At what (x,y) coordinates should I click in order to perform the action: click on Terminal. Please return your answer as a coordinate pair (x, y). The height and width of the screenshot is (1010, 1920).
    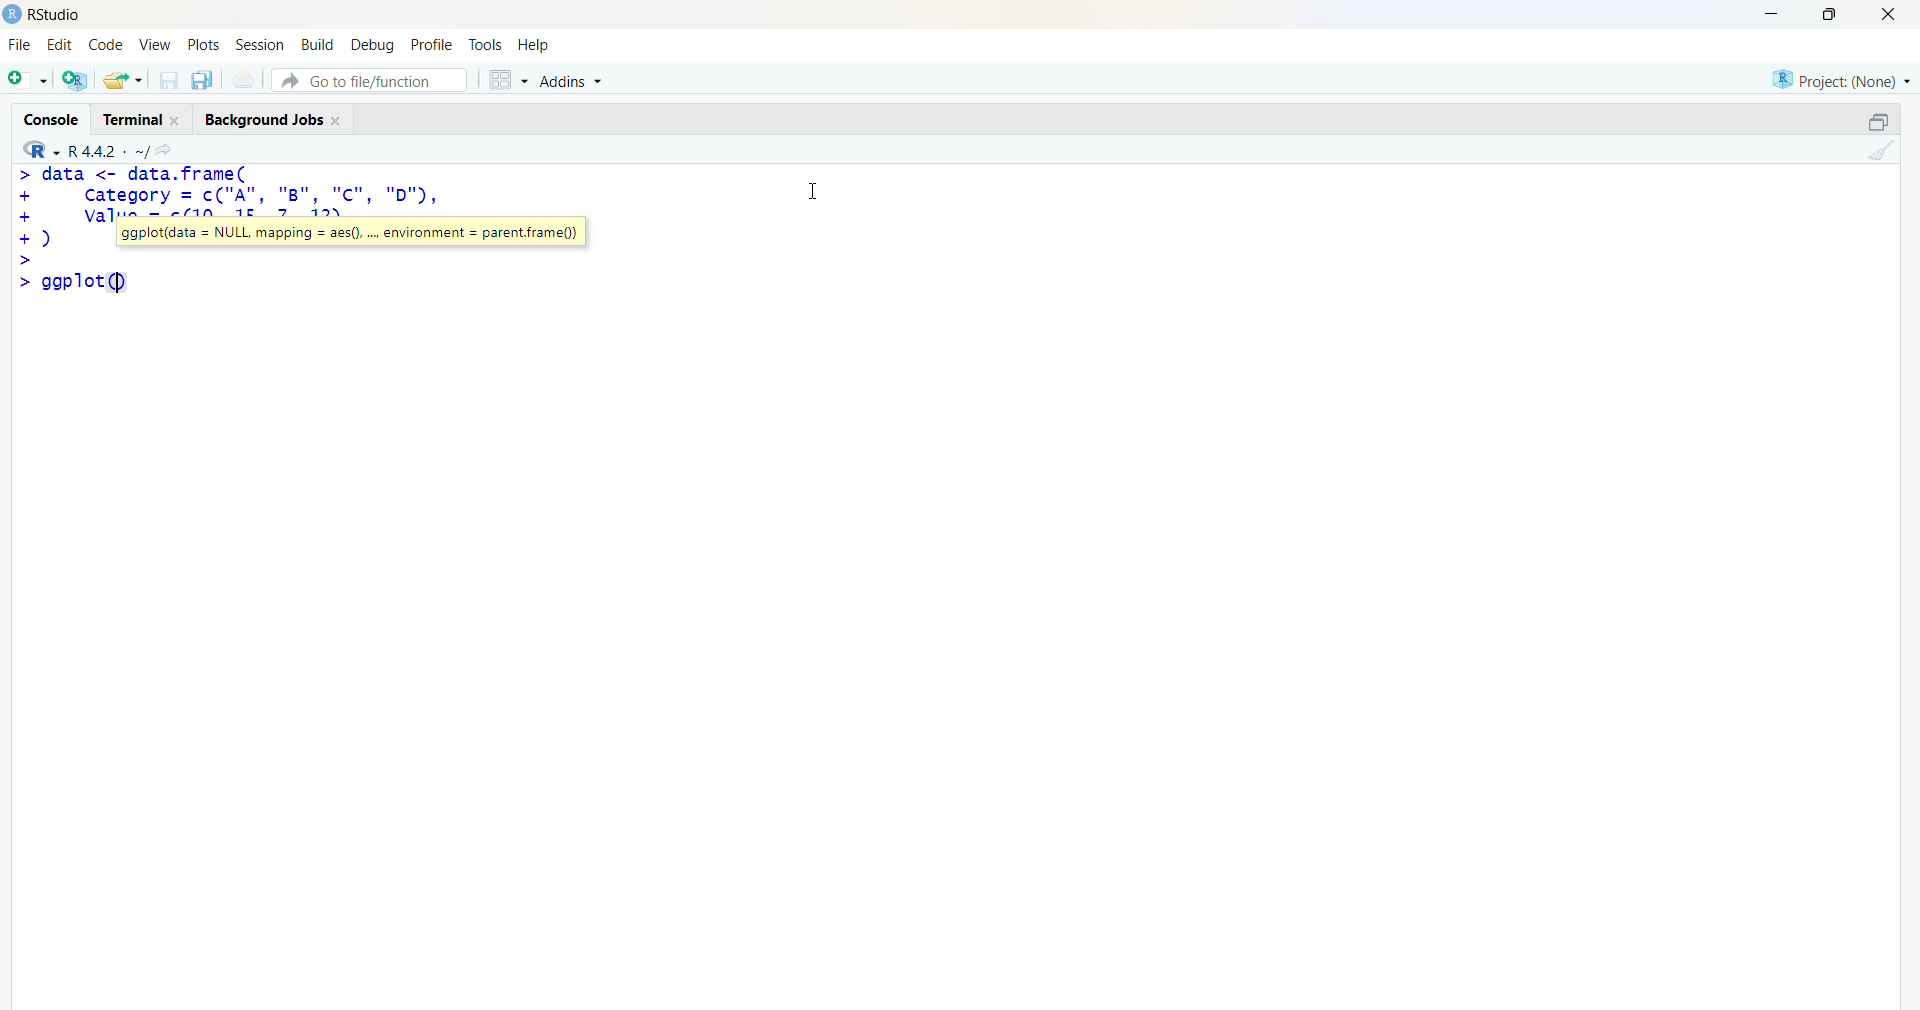
    Looking at the image, I should click on (138, 117).